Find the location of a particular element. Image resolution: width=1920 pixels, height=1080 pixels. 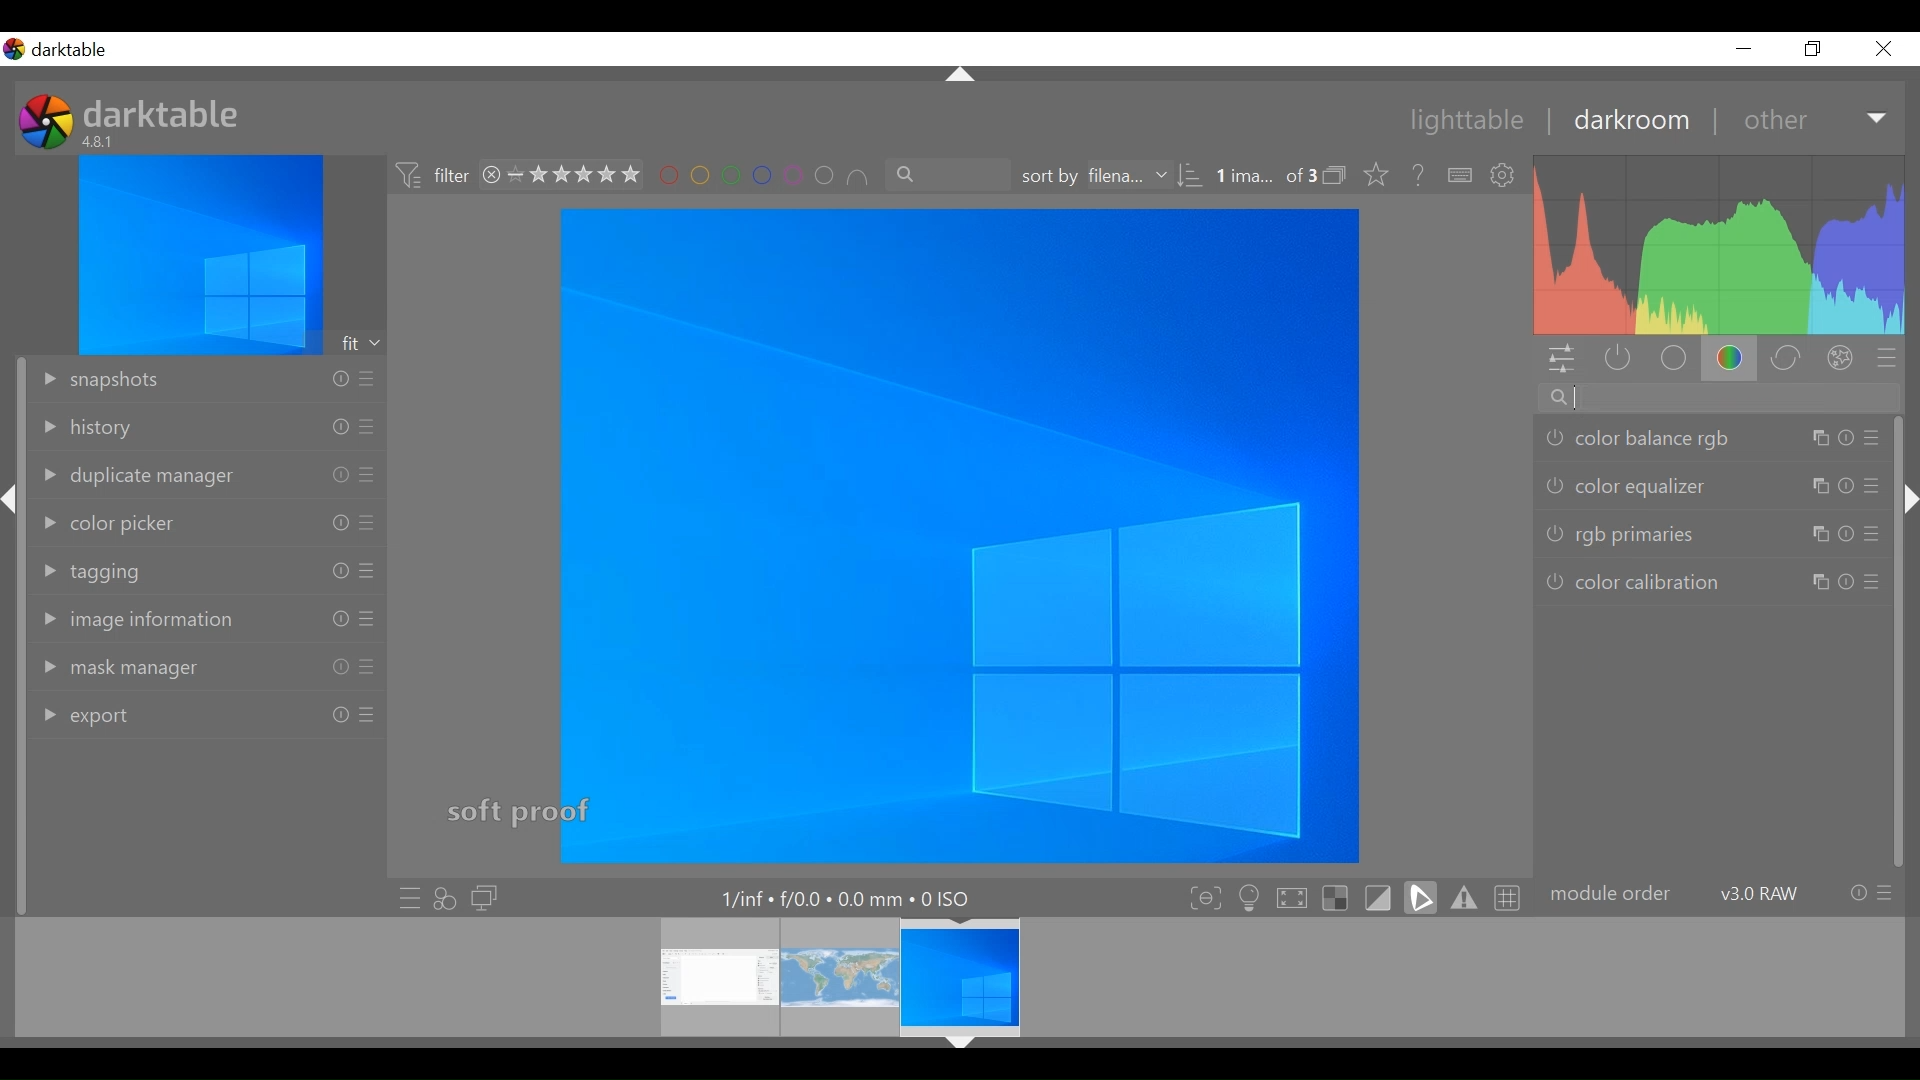

history is located at coordinates (86, 429).